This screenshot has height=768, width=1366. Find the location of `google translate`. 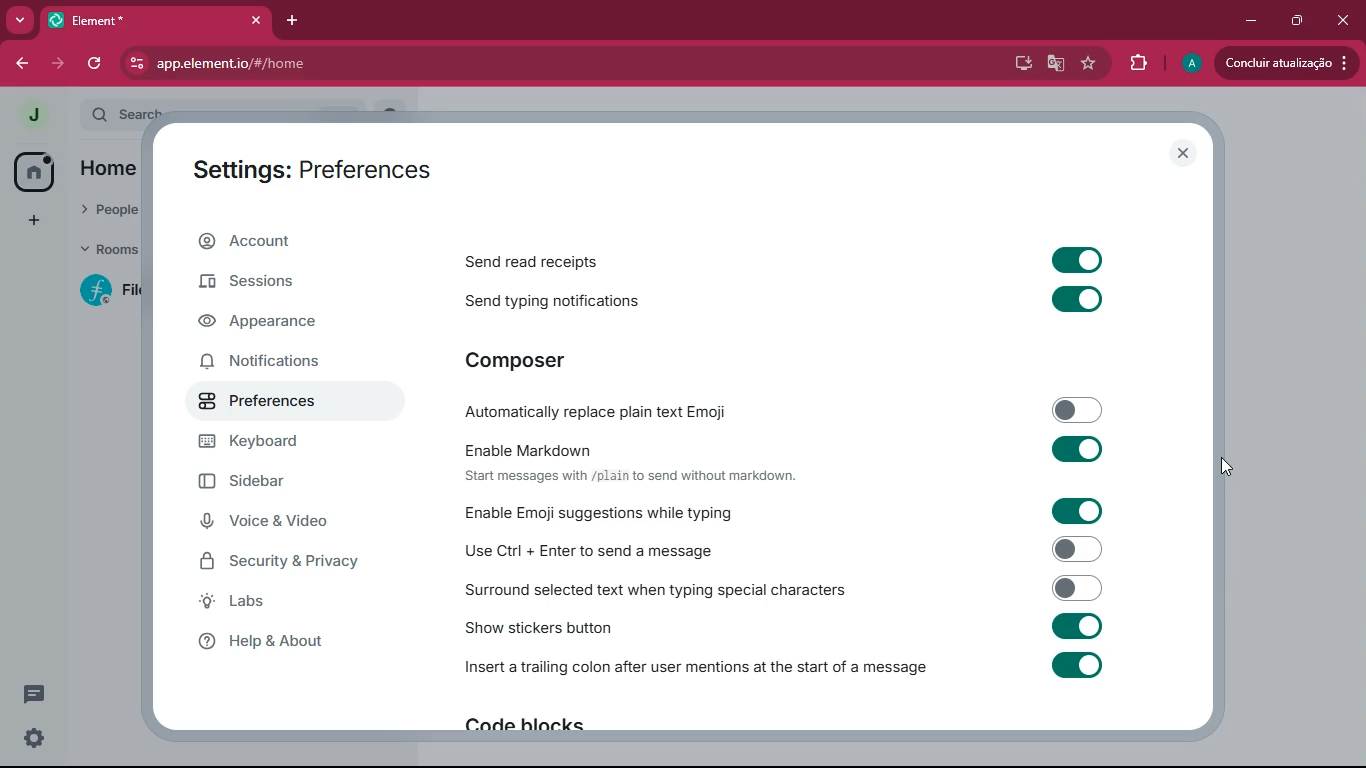

google translate is located at coordinates (1055, 64).